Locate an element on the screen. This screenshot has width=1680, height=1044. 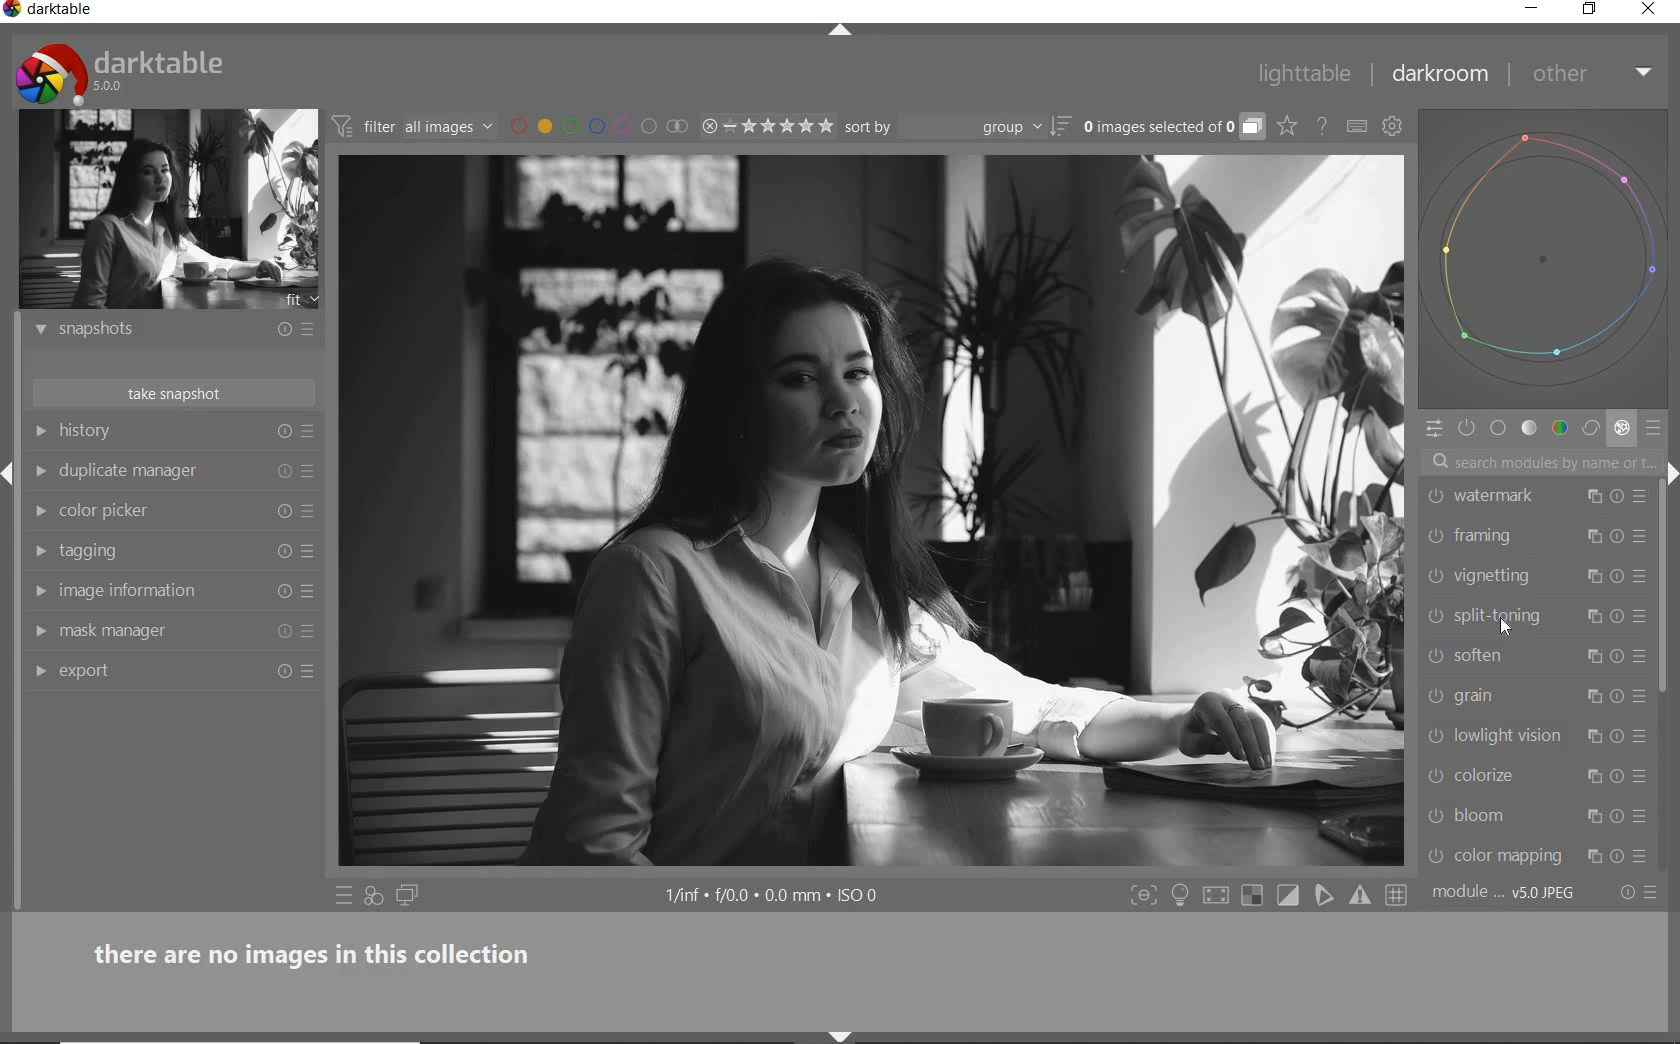
bloom is located at coordinates (1507, 815).